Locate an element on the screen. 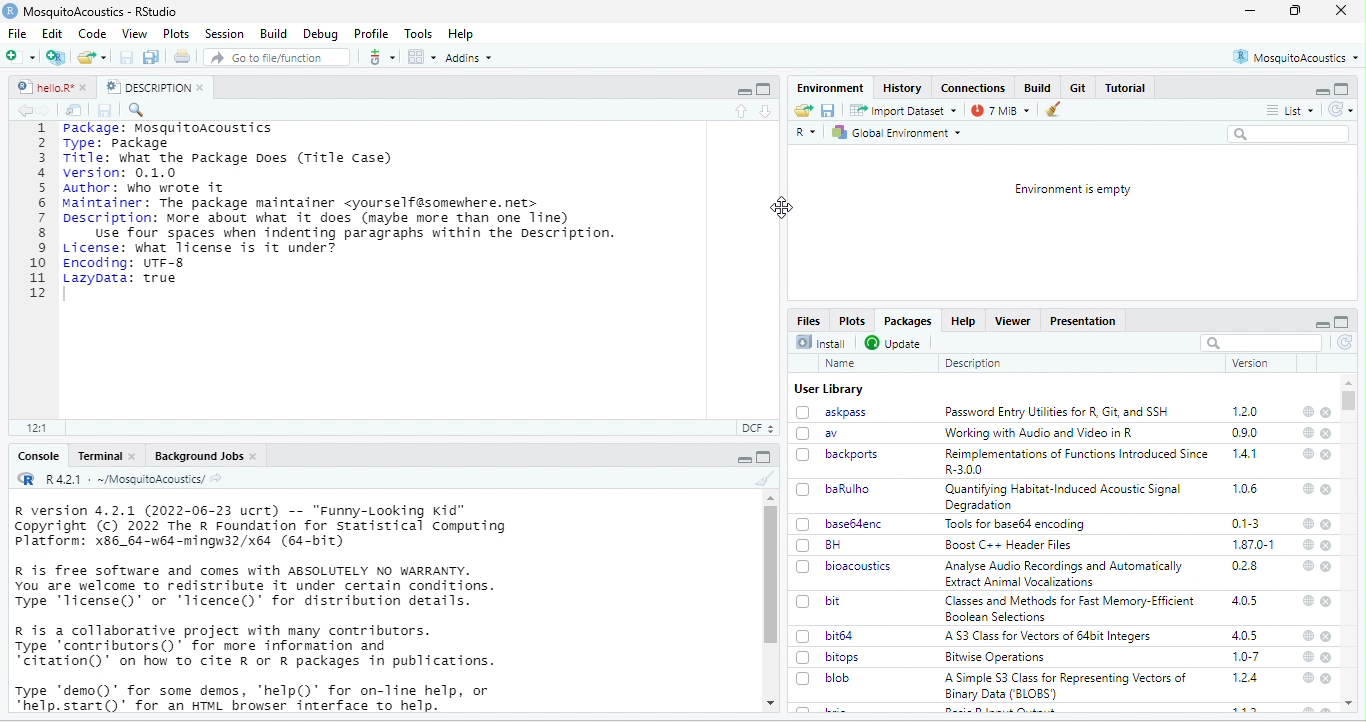  bioacoustics is located at coordinates (845, 567).